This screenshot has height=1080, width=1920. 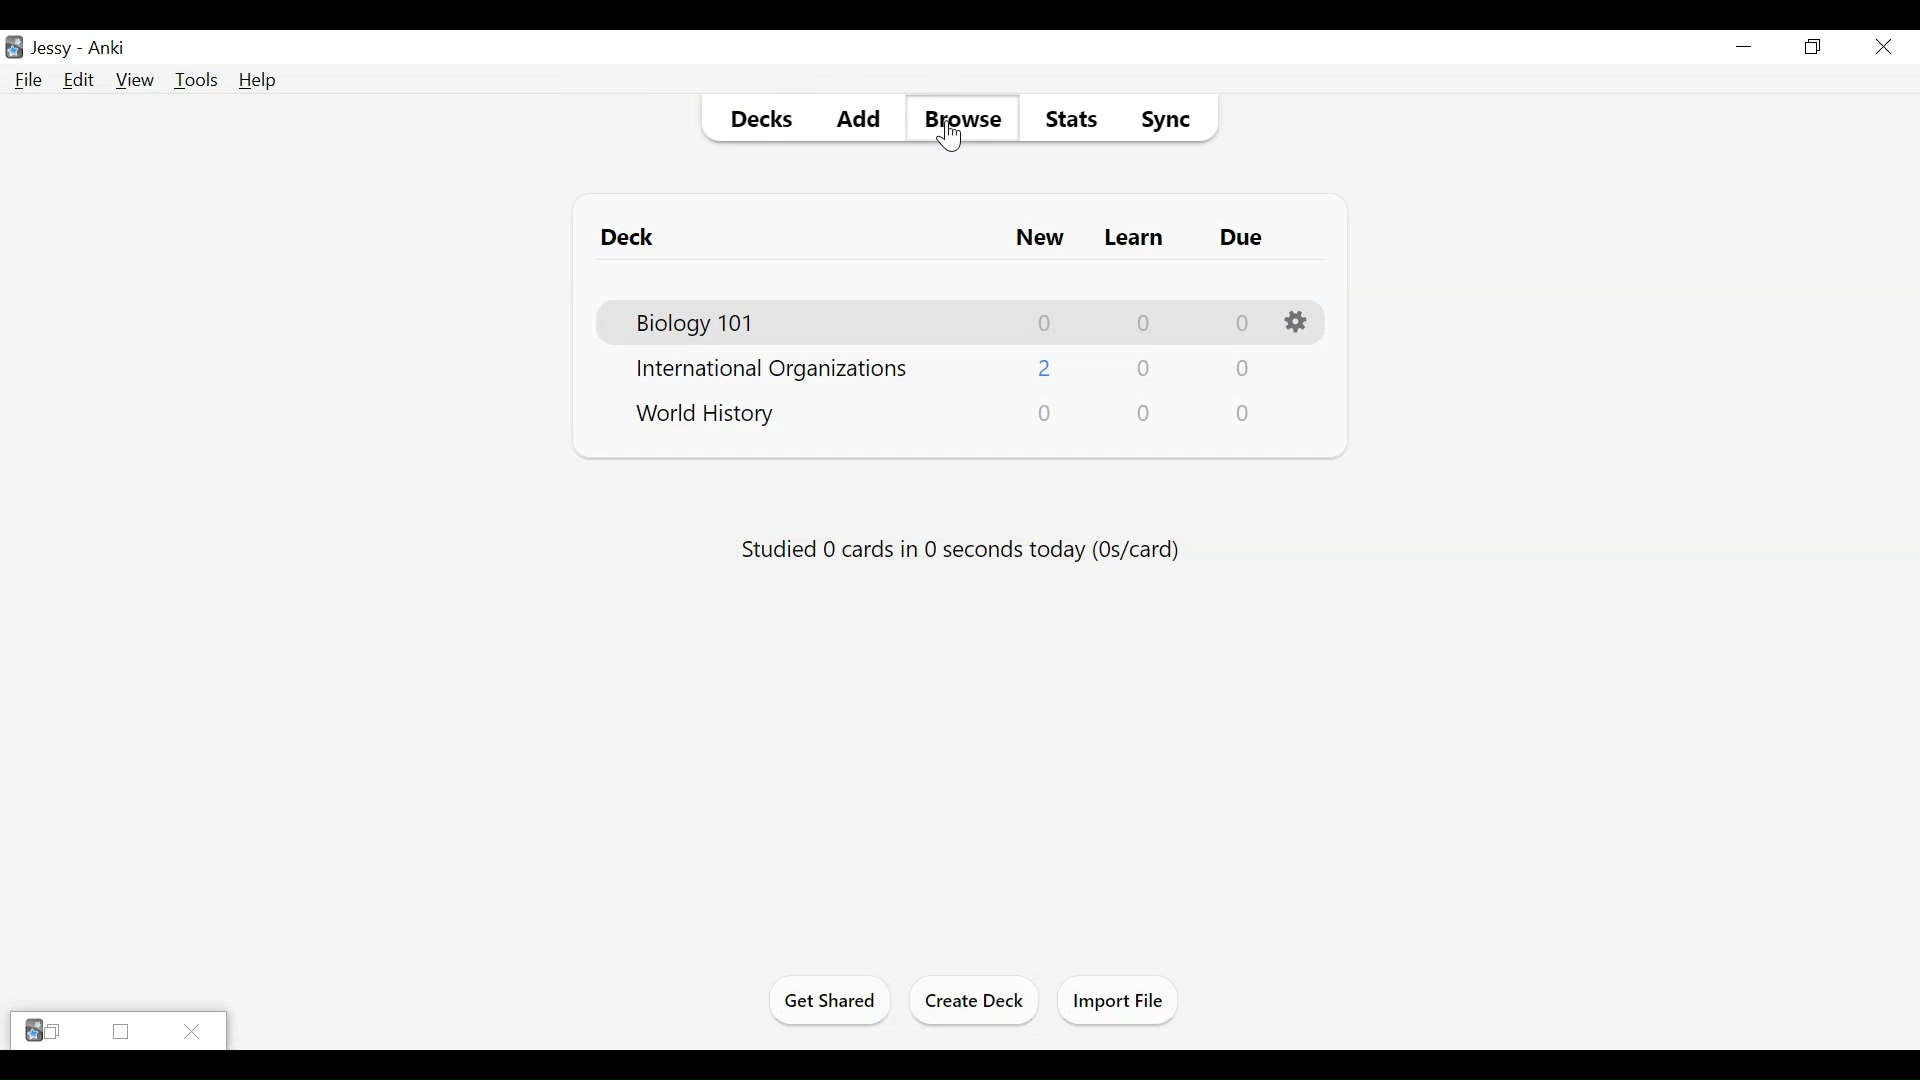 What do you see at coordinates (1046, 324) in the screenshot?
I see `New Card Count` at bounding box center [1046, 324].